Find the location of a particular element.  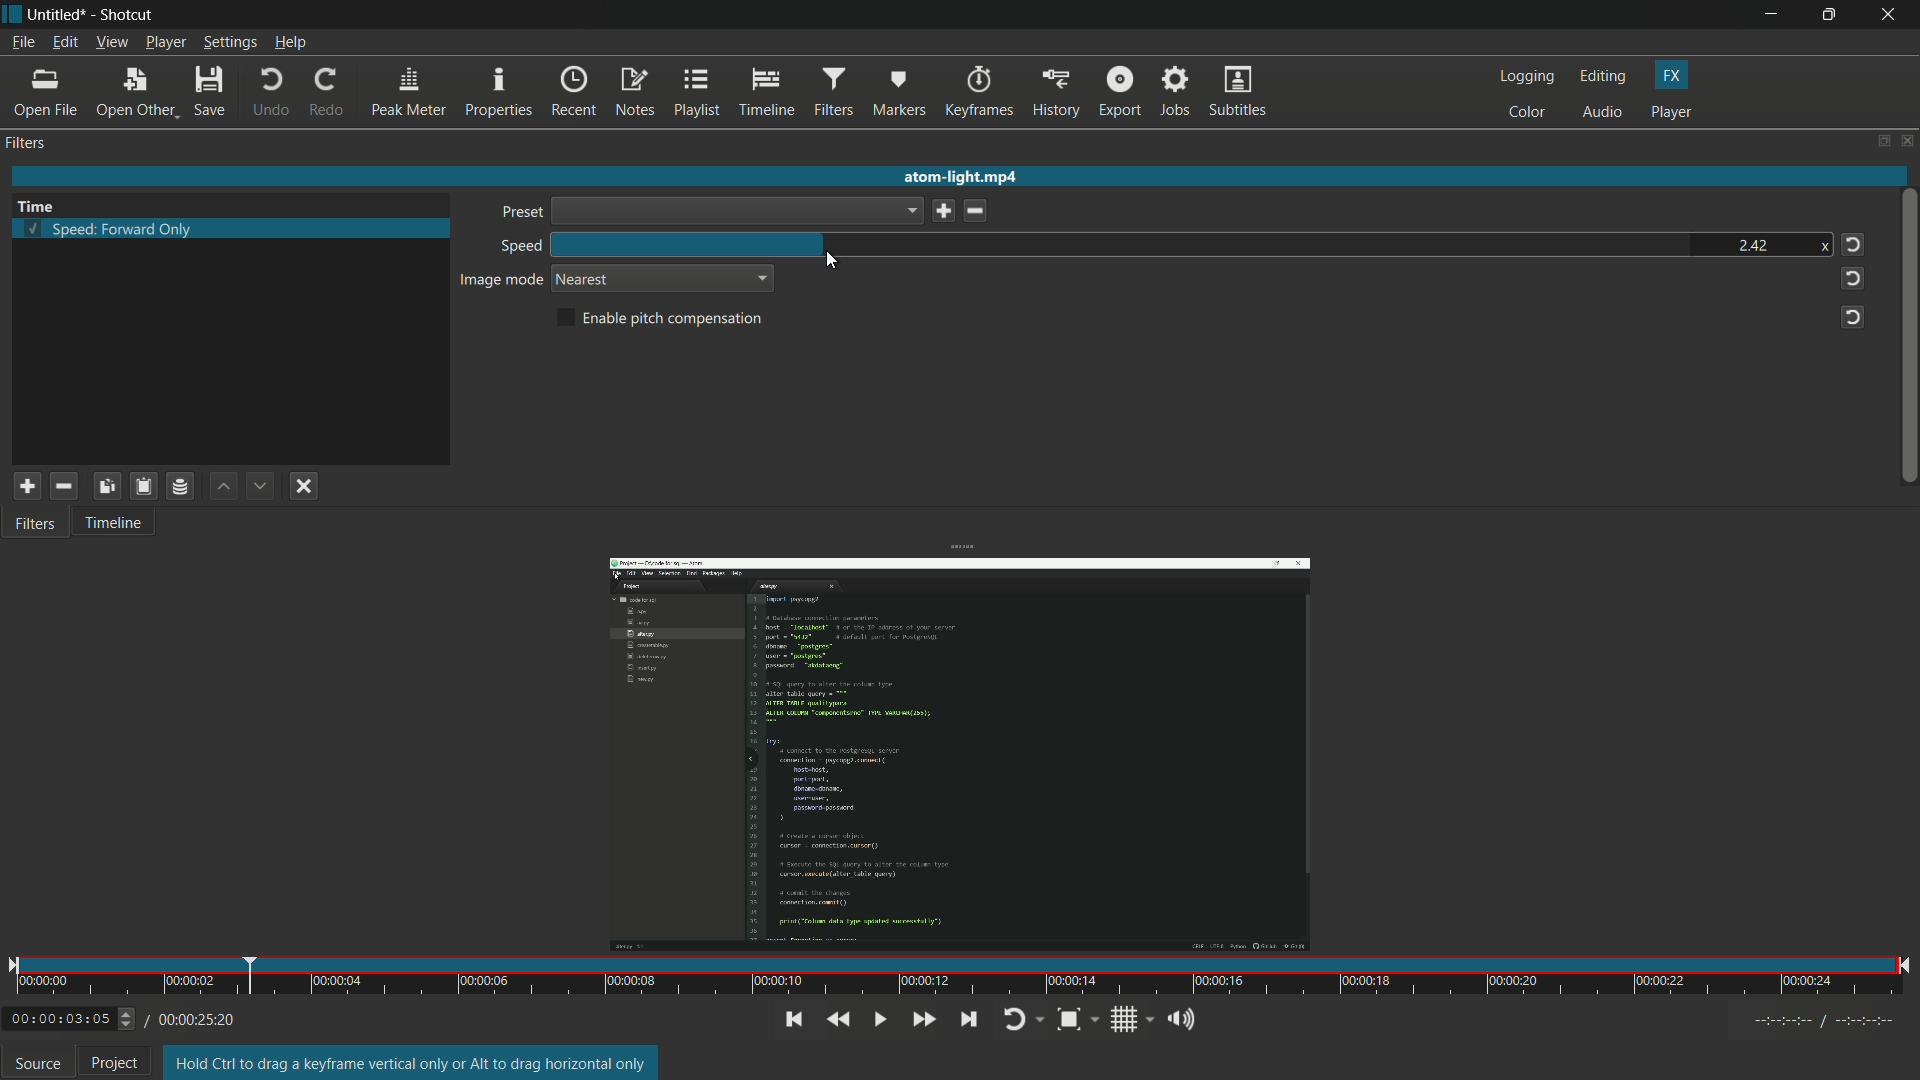

reset to default is located at coordinates (1851, 315).